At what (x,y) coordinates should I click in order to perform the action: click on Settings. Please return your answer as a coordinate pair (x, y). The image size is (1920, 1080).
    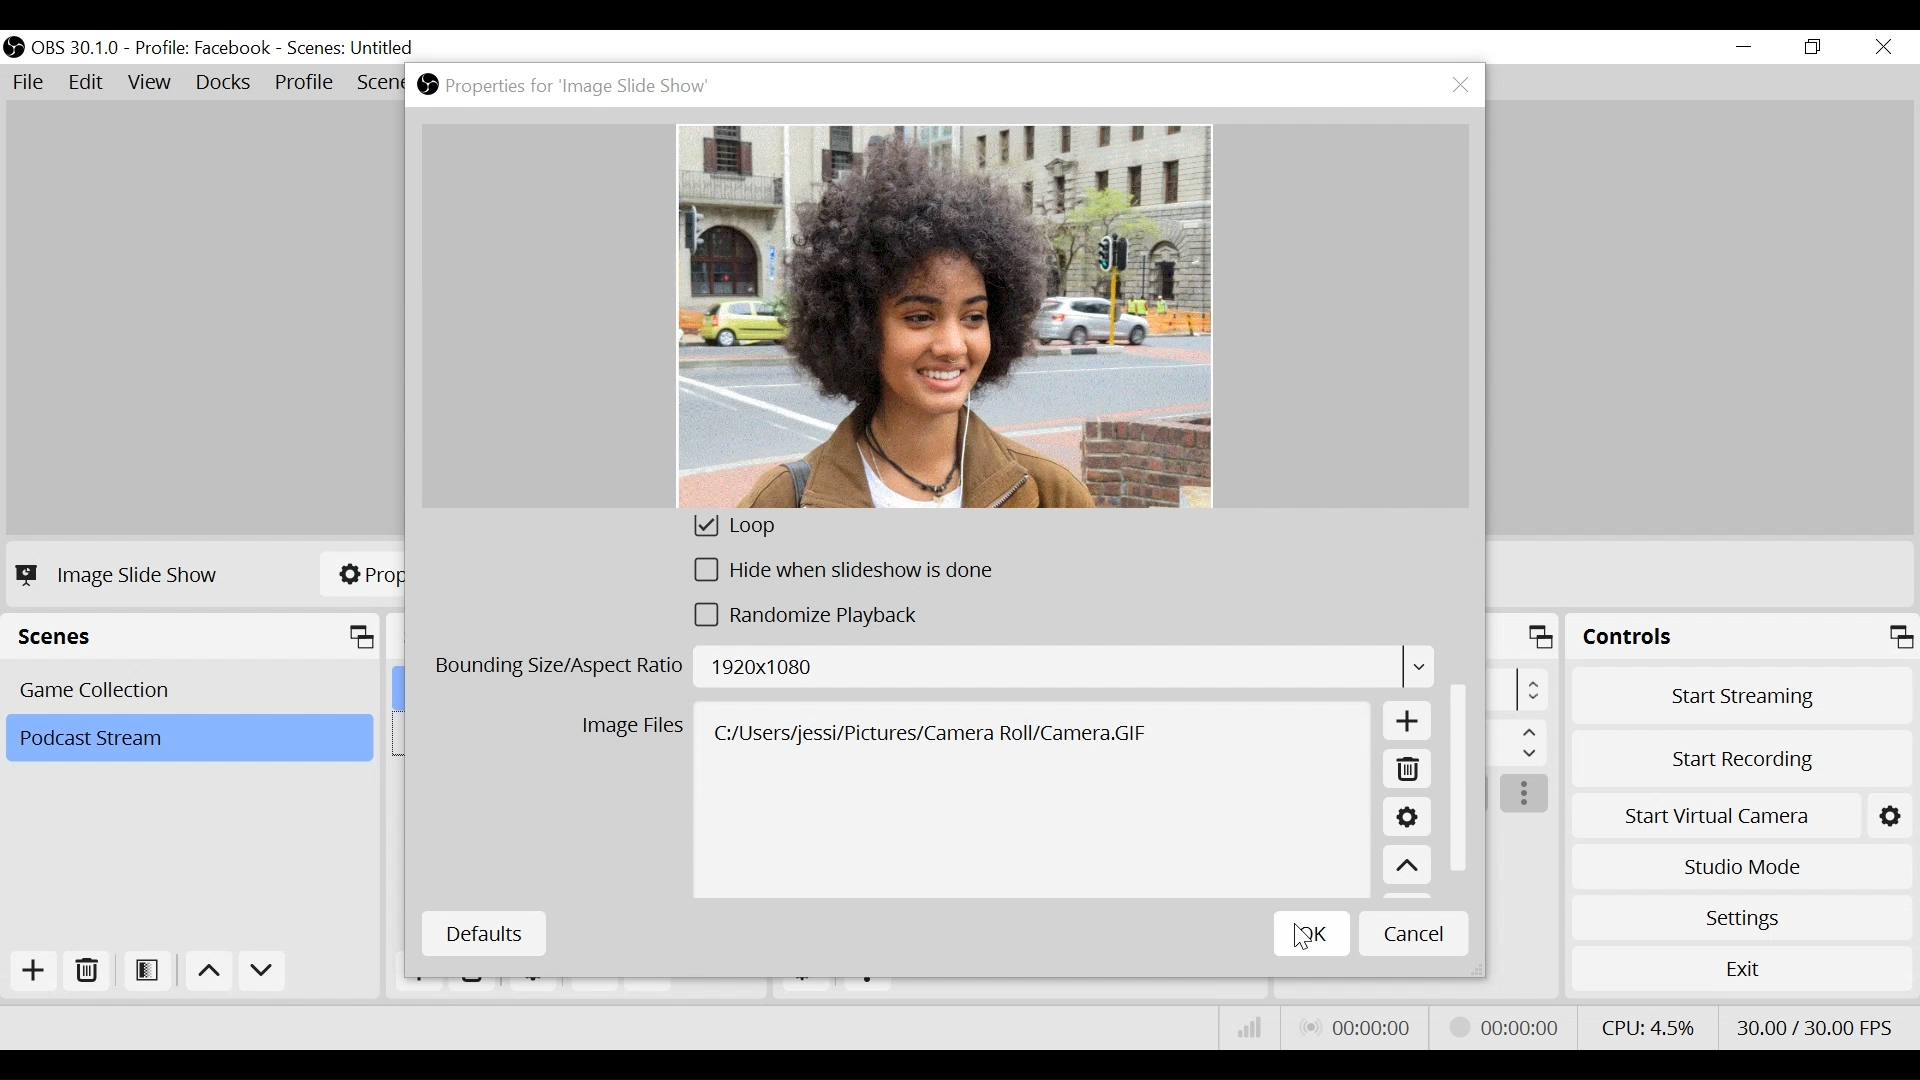
    Looking at the image, I should click on (1406, 820).